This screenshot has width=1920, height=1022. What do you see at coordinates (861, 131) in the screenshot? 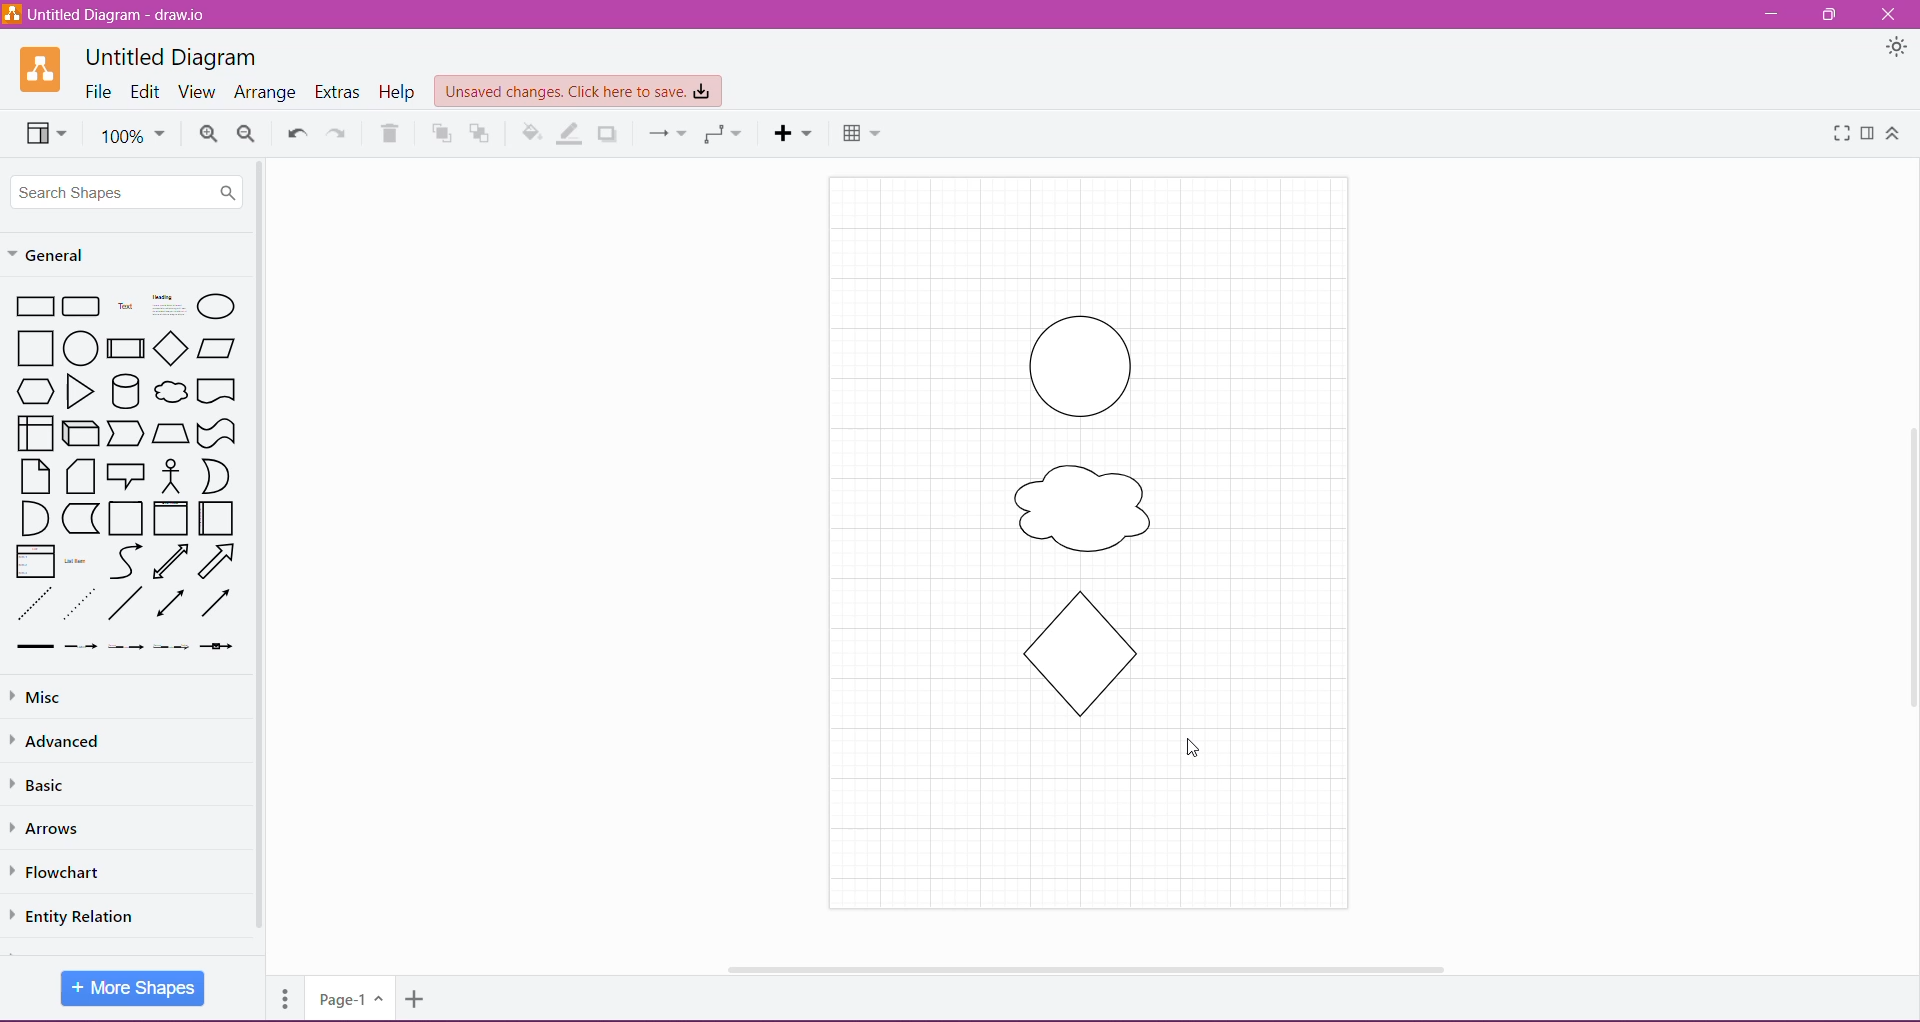
I see `Table` at bounding box center [861, 131].